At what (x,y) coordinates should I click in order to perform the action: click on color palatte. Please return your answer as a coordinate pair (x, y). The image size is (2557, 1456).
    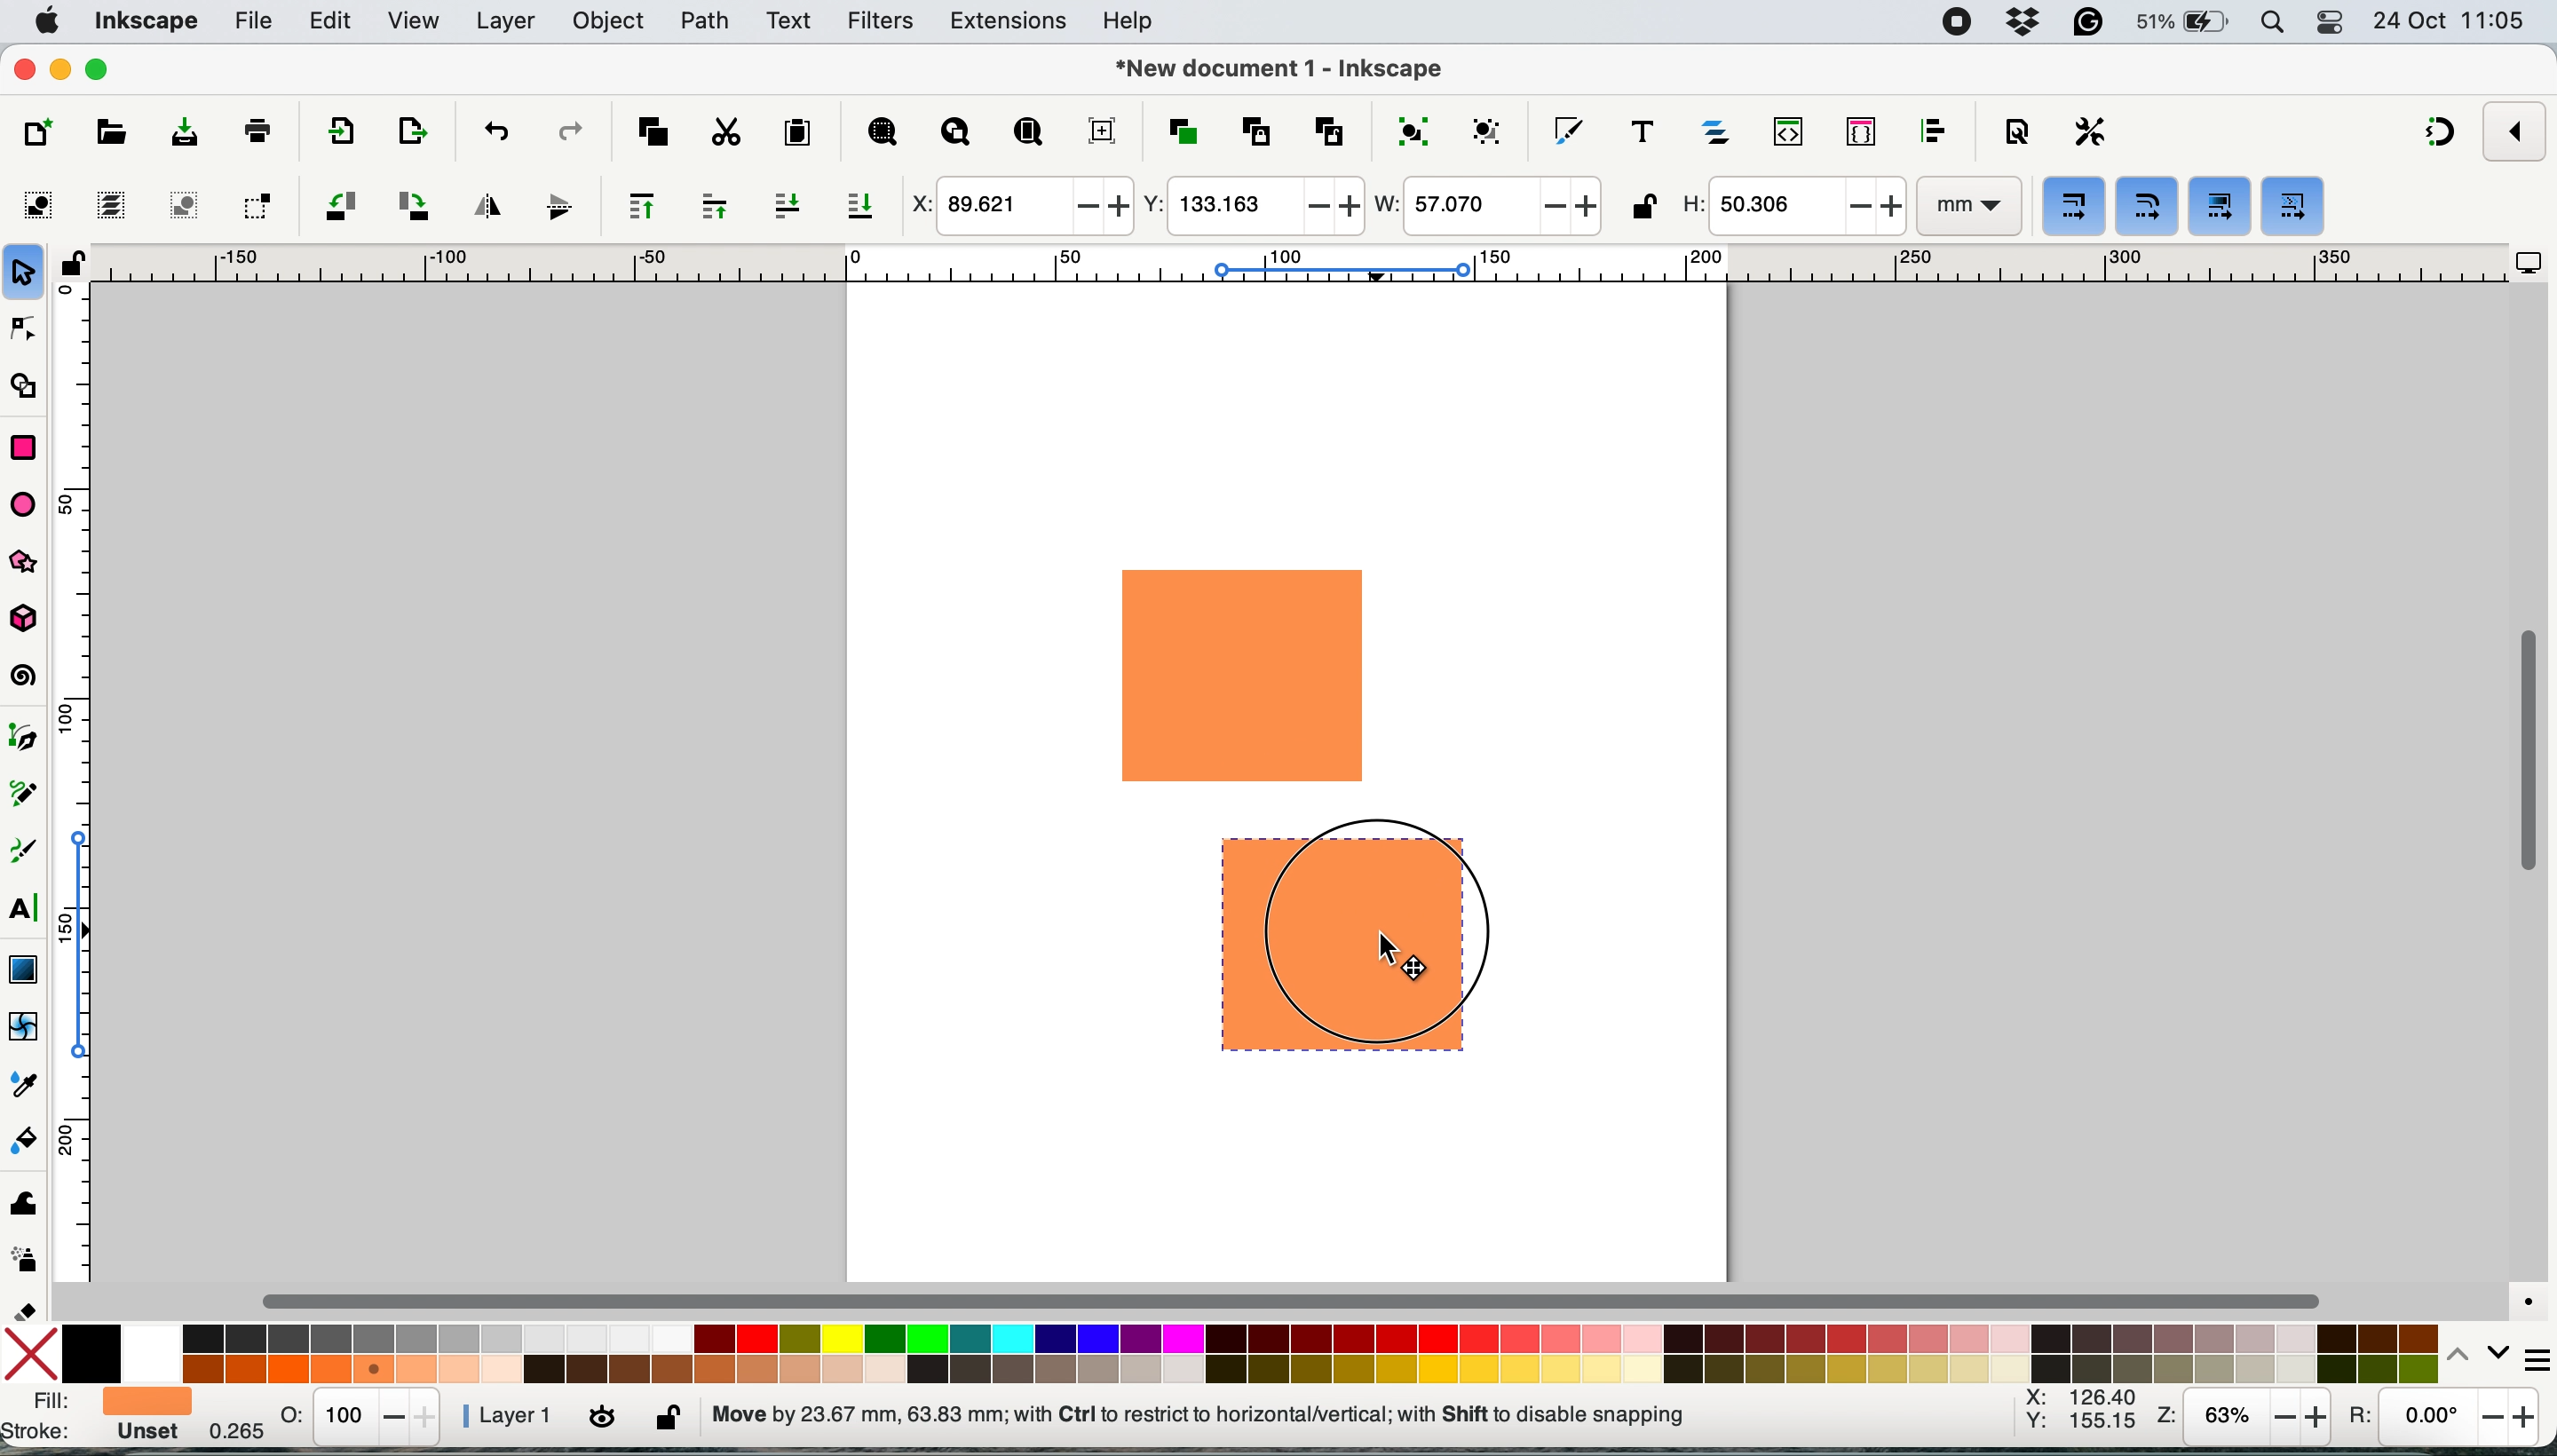
    Looking at the image, I should click on (1252, 1350).